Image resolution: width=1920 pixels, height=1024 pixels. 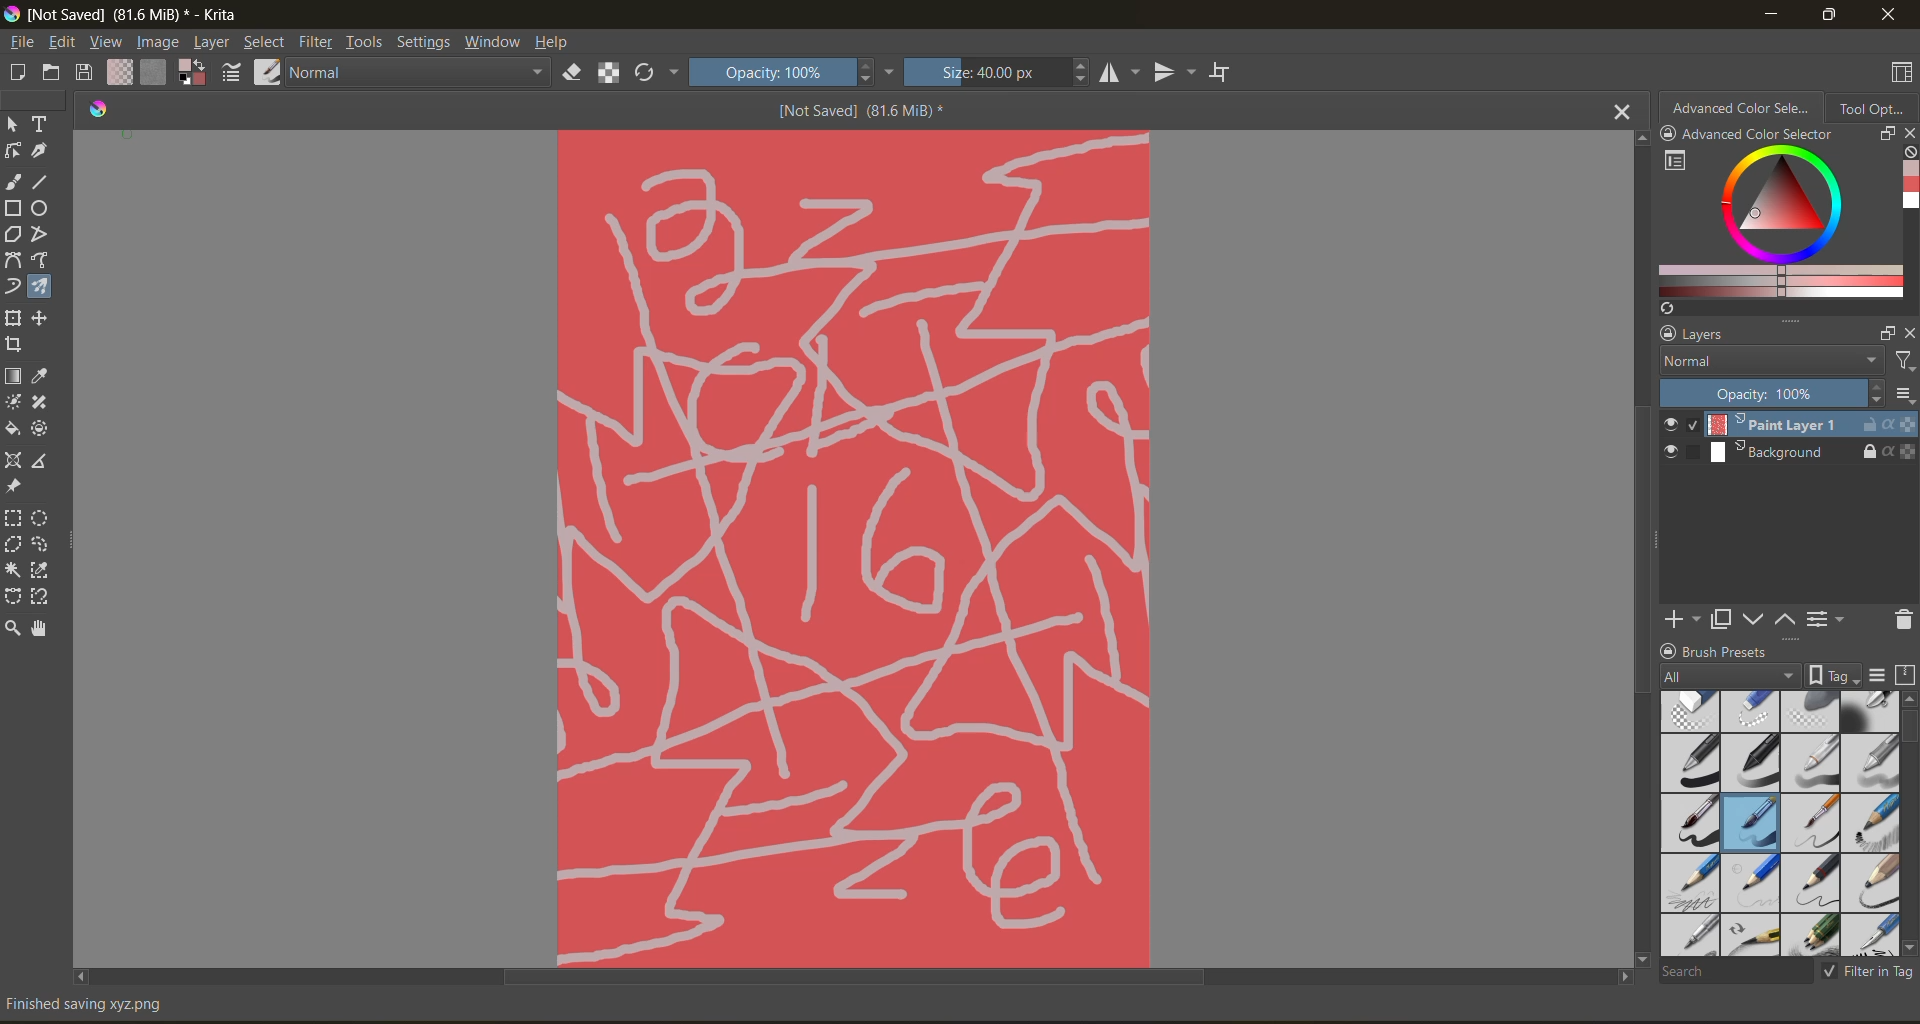 I want to click on tool, so click(x=40, y=429).